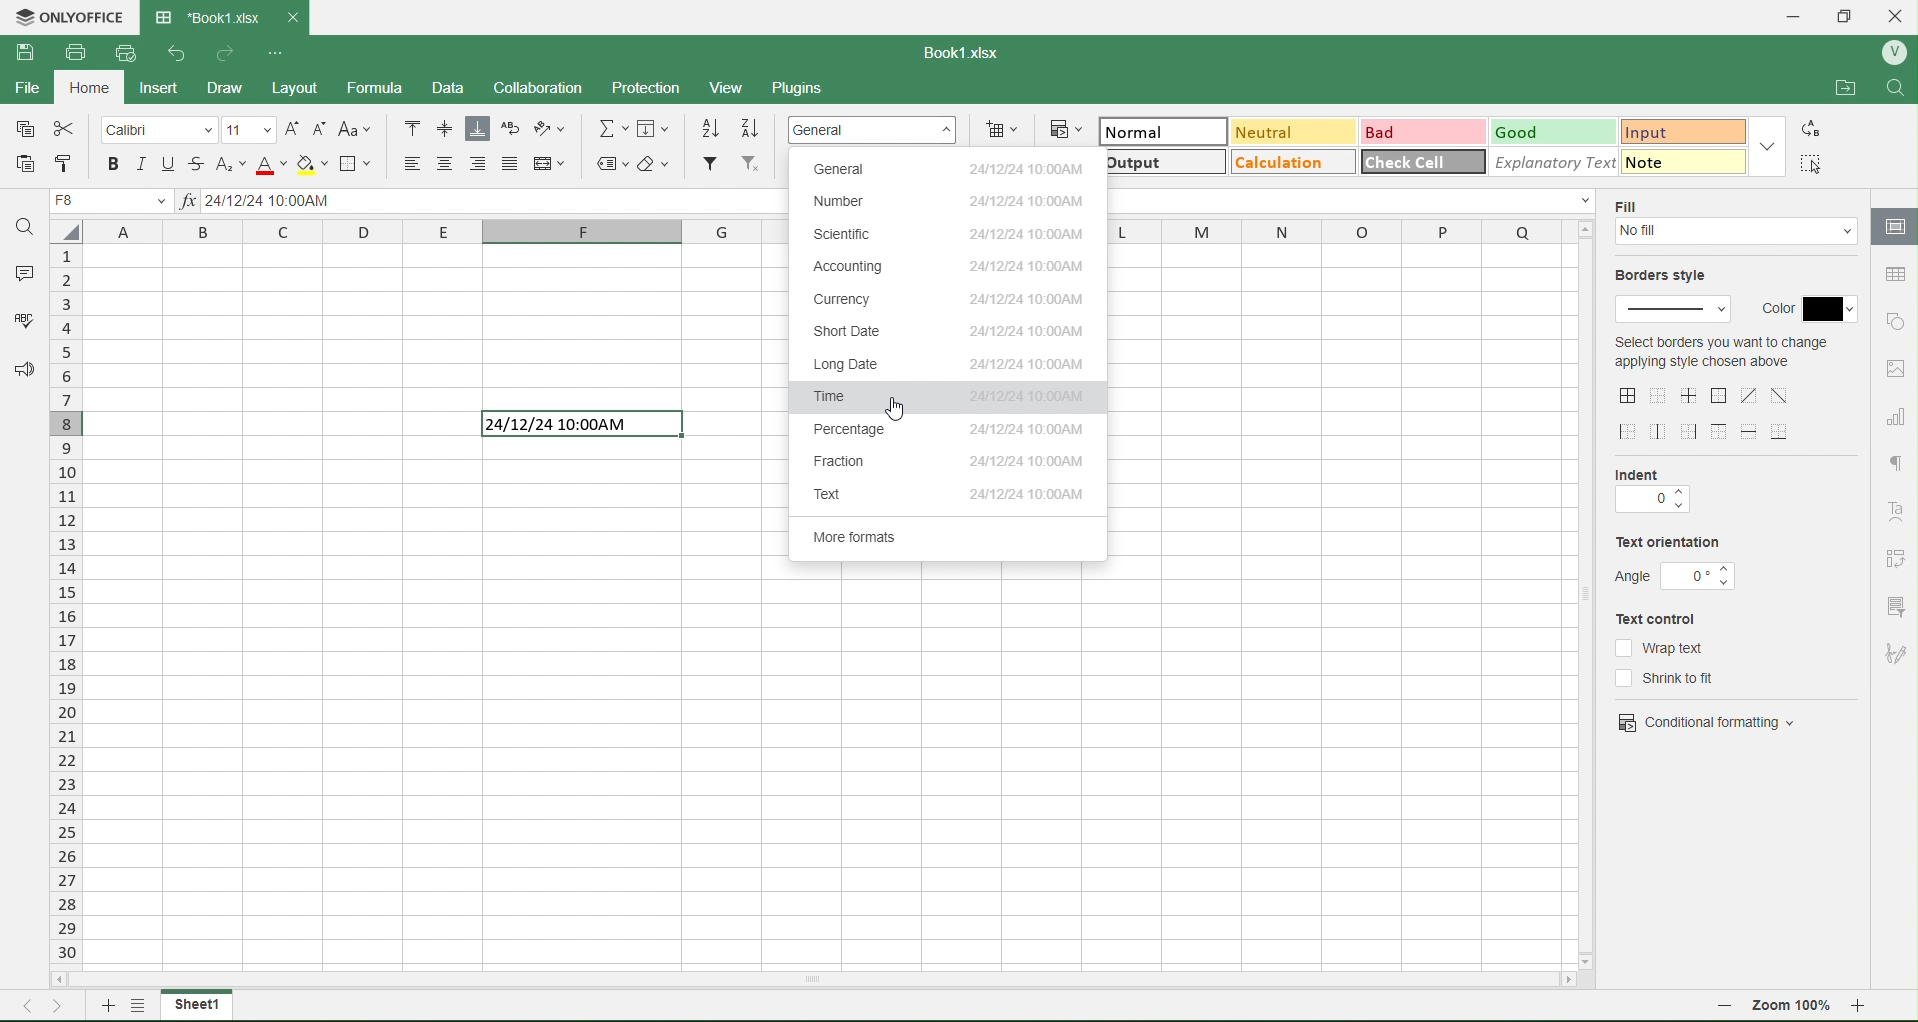 Image resolution: width=1918 pixels, height=1022 pixels. What do you see at coordinates (26, 226) in the screenshot?
I see `Find` at bounding box center [26, 226].